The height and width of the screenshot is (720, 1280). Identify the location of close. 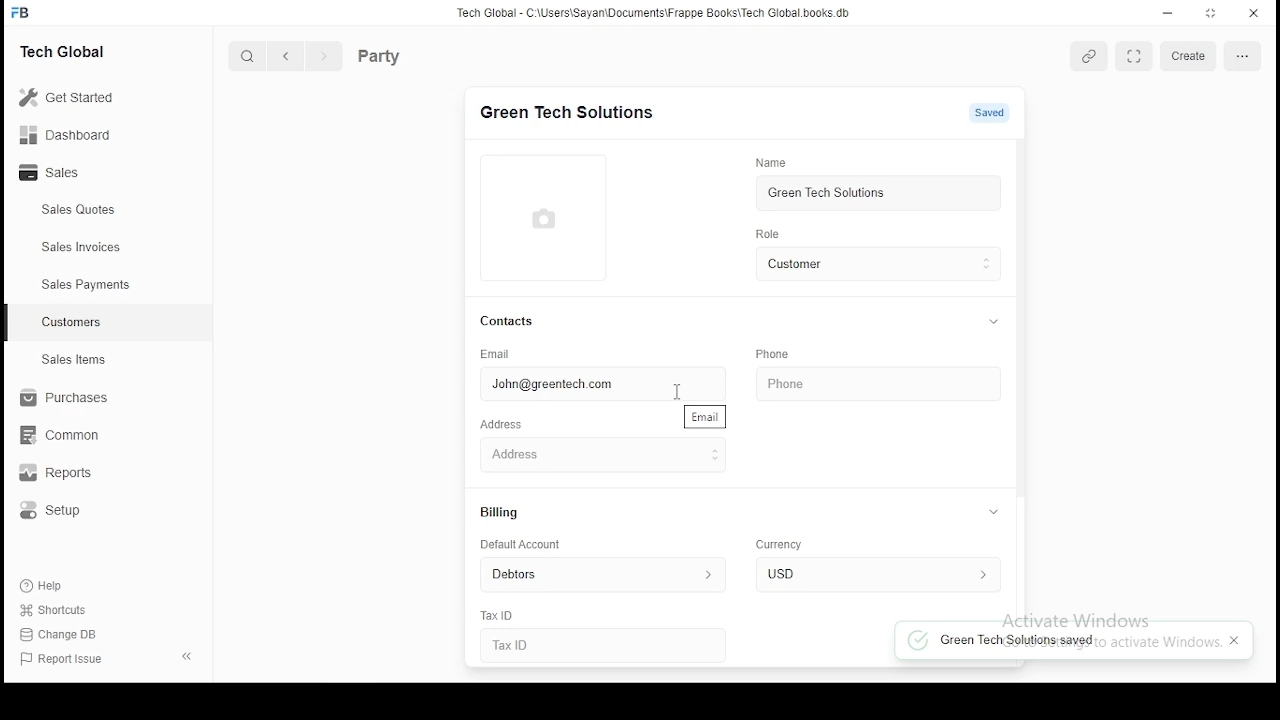
(1234, 642).